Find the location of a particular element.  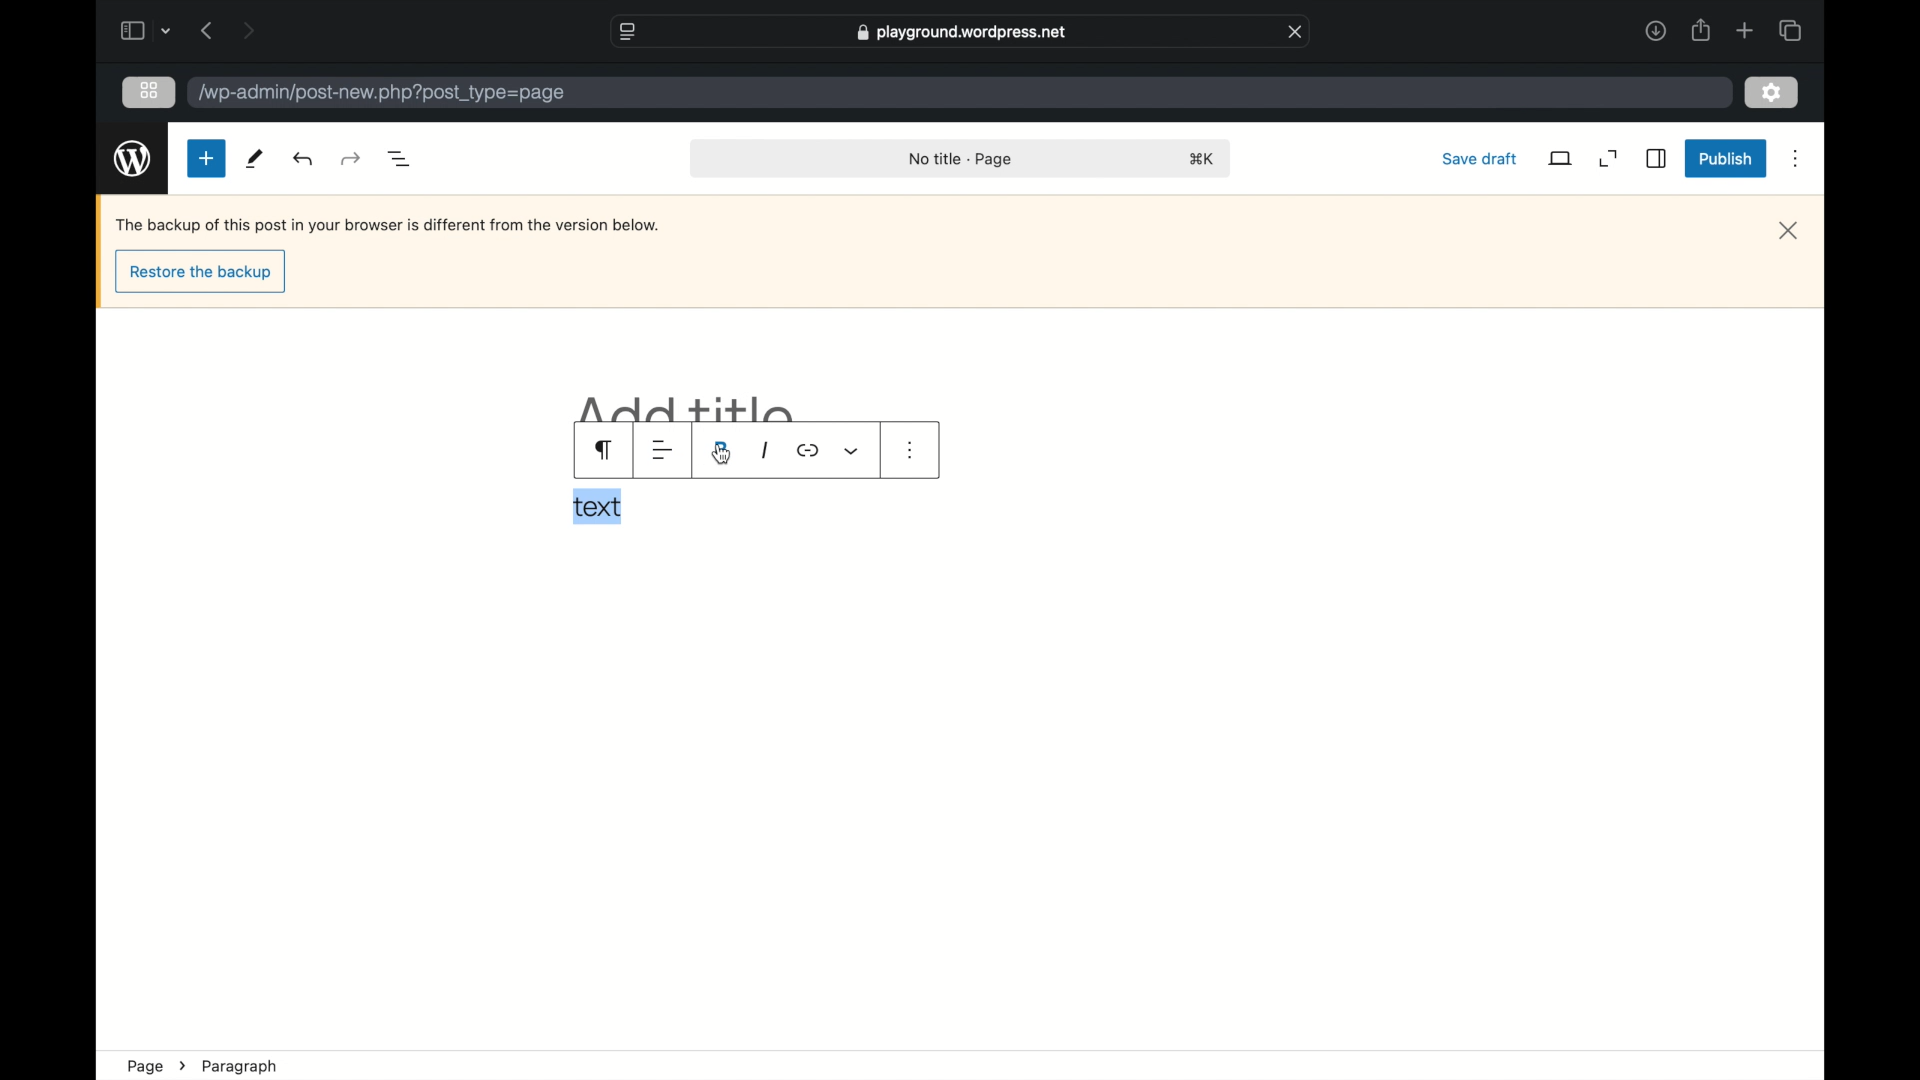

undo is located at coordinates (352, 158).